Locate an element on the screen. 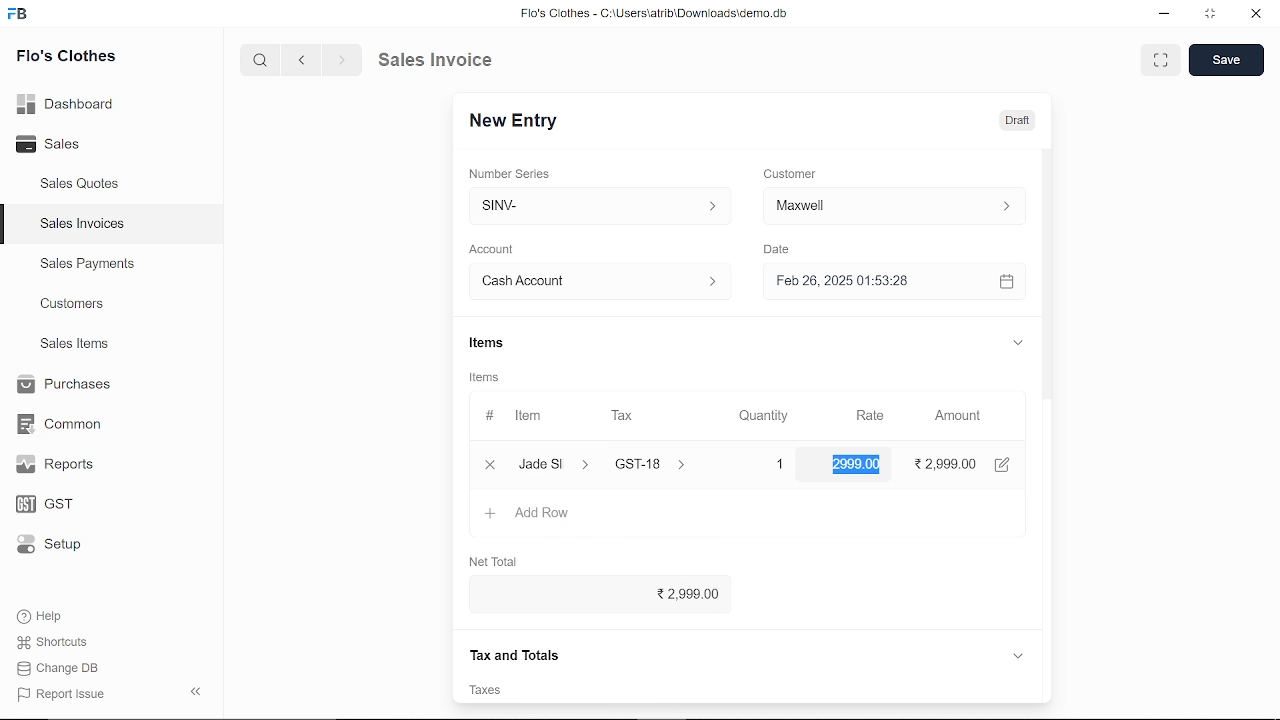 The image size is (1280, 720). New Entry is located at coordinates (521, 121).